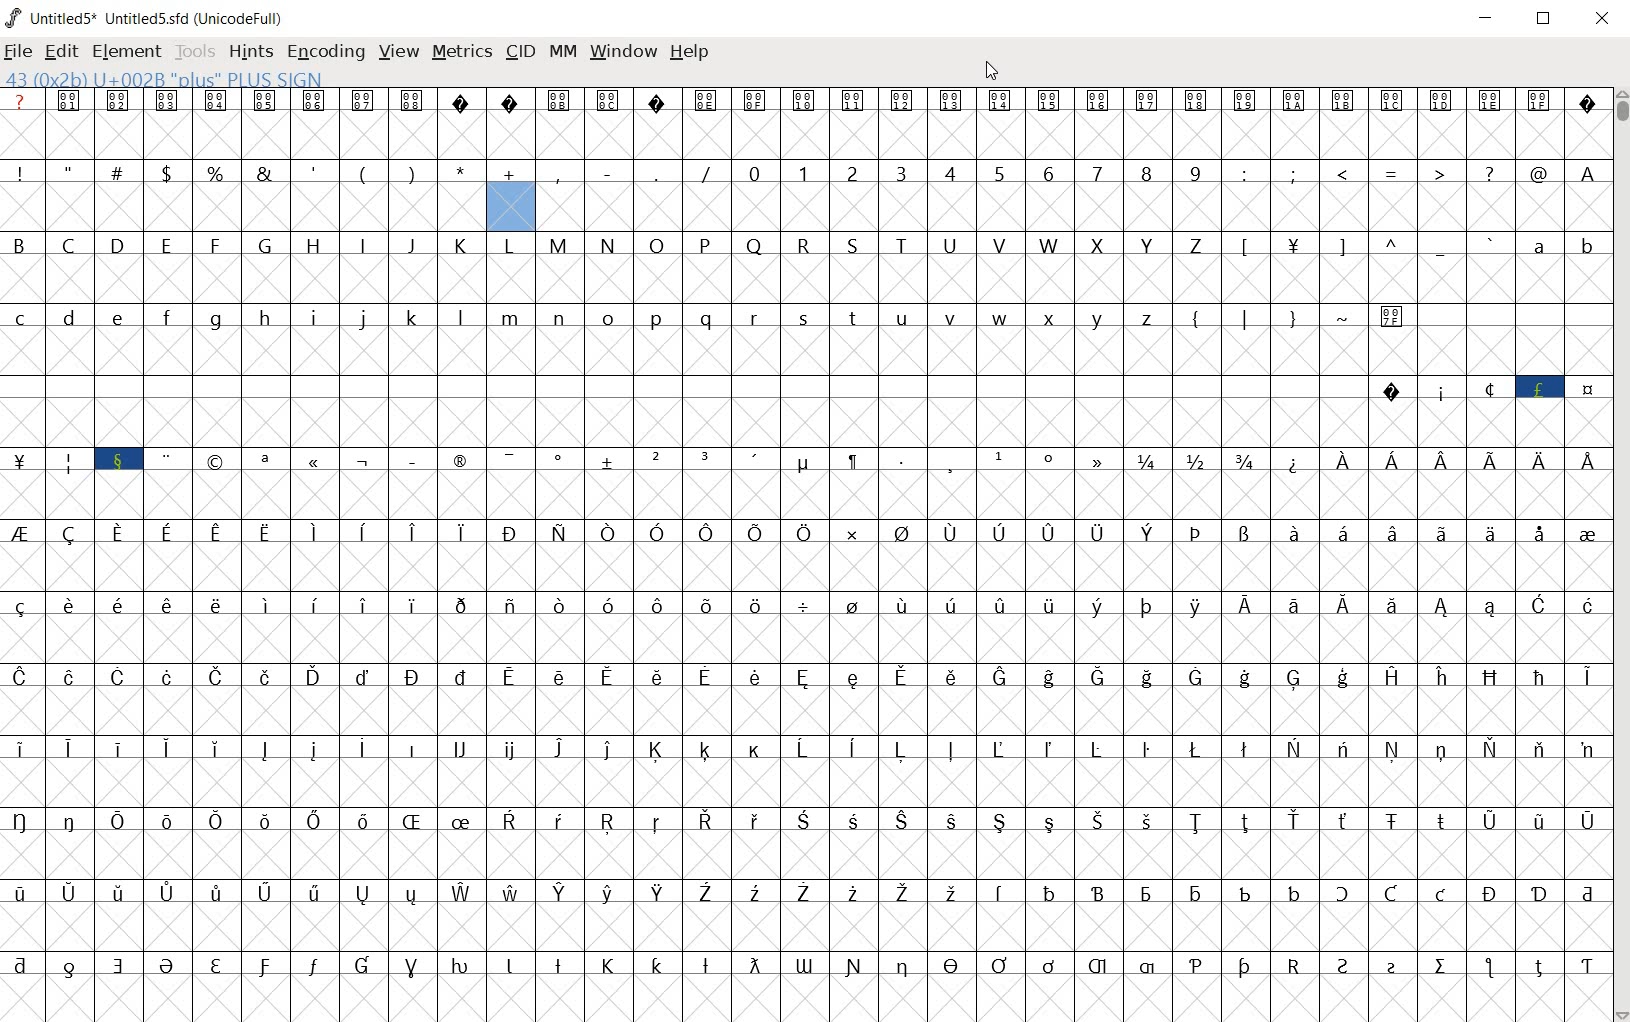 The image size is (1630, 1022). I want to click on mm, so click(560, 50).